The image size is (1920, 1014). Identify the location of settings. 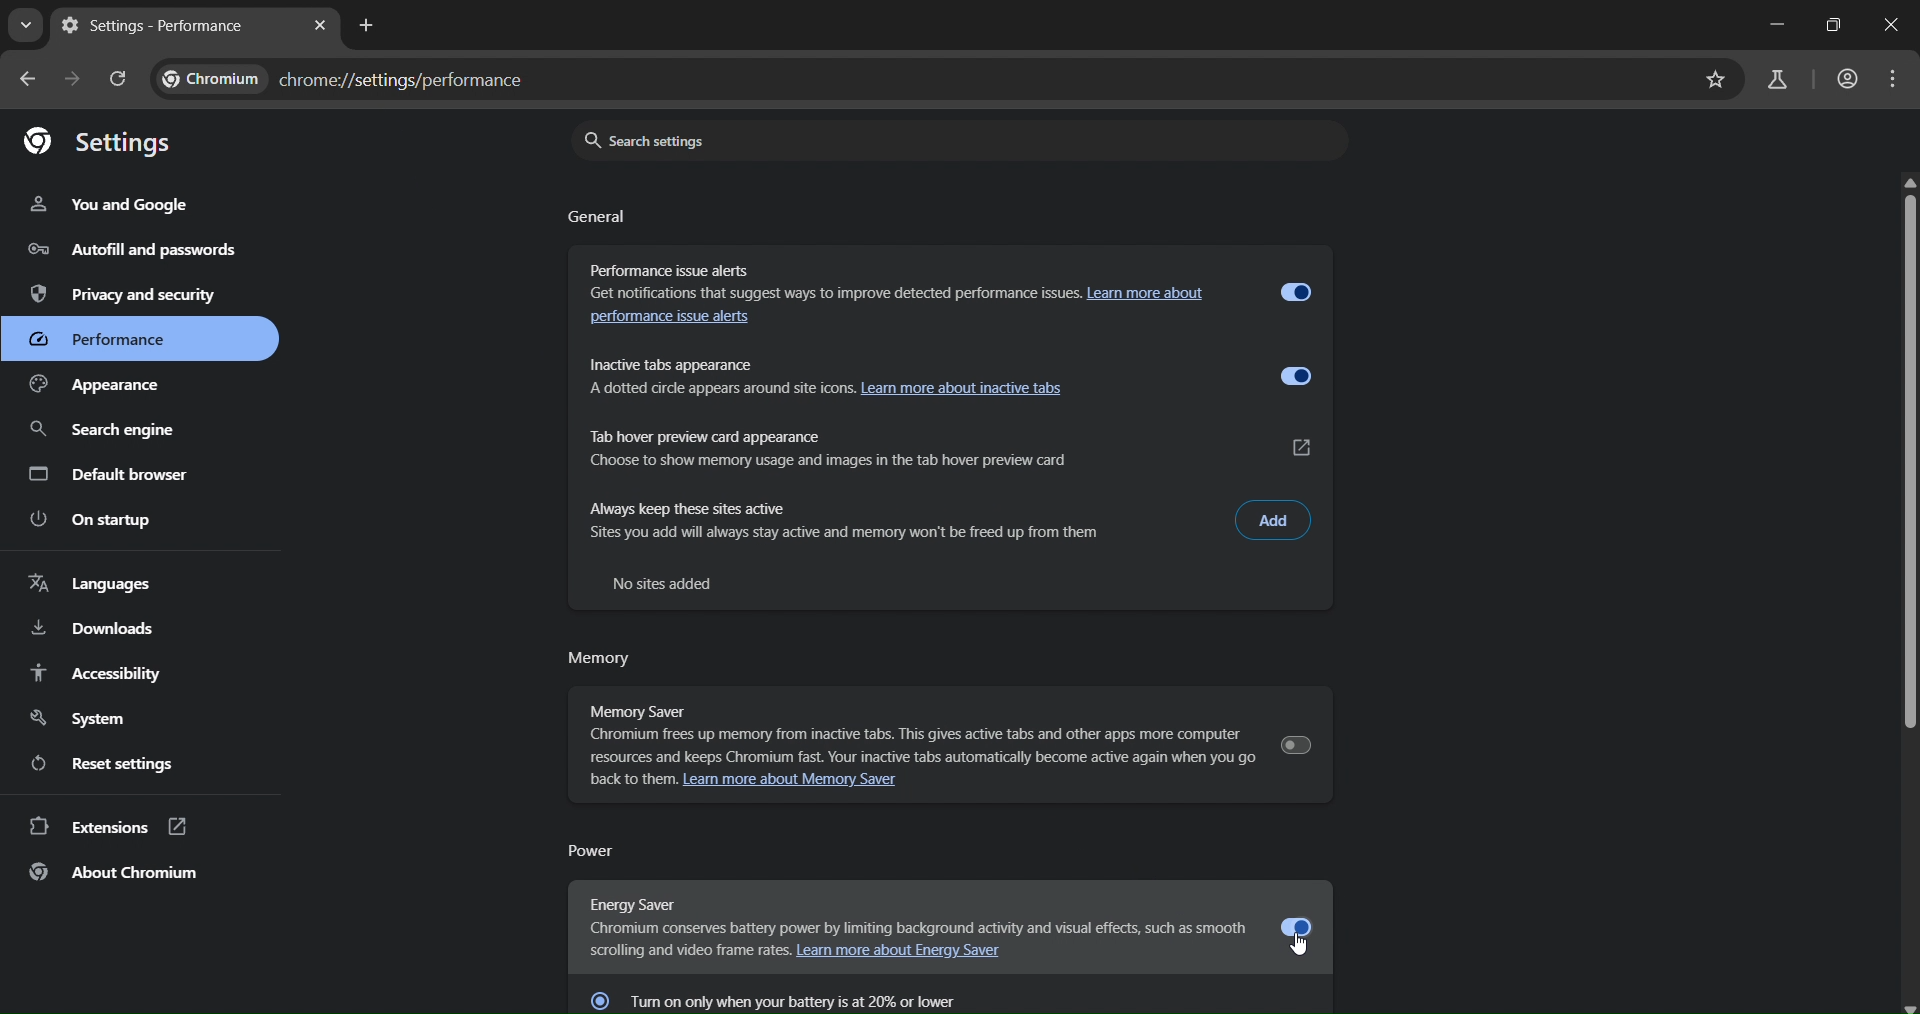
(99, 141).